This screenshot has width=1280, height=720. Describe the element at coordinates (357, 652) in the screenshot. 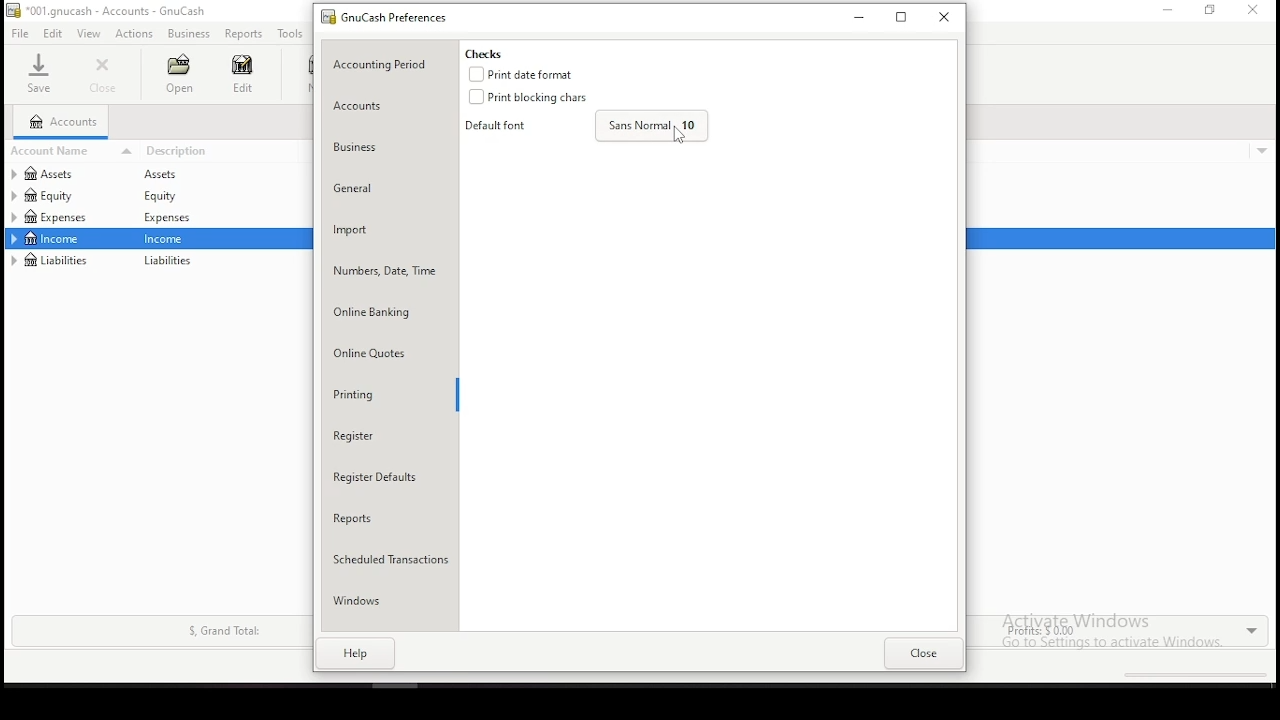

I see `help` at that location.